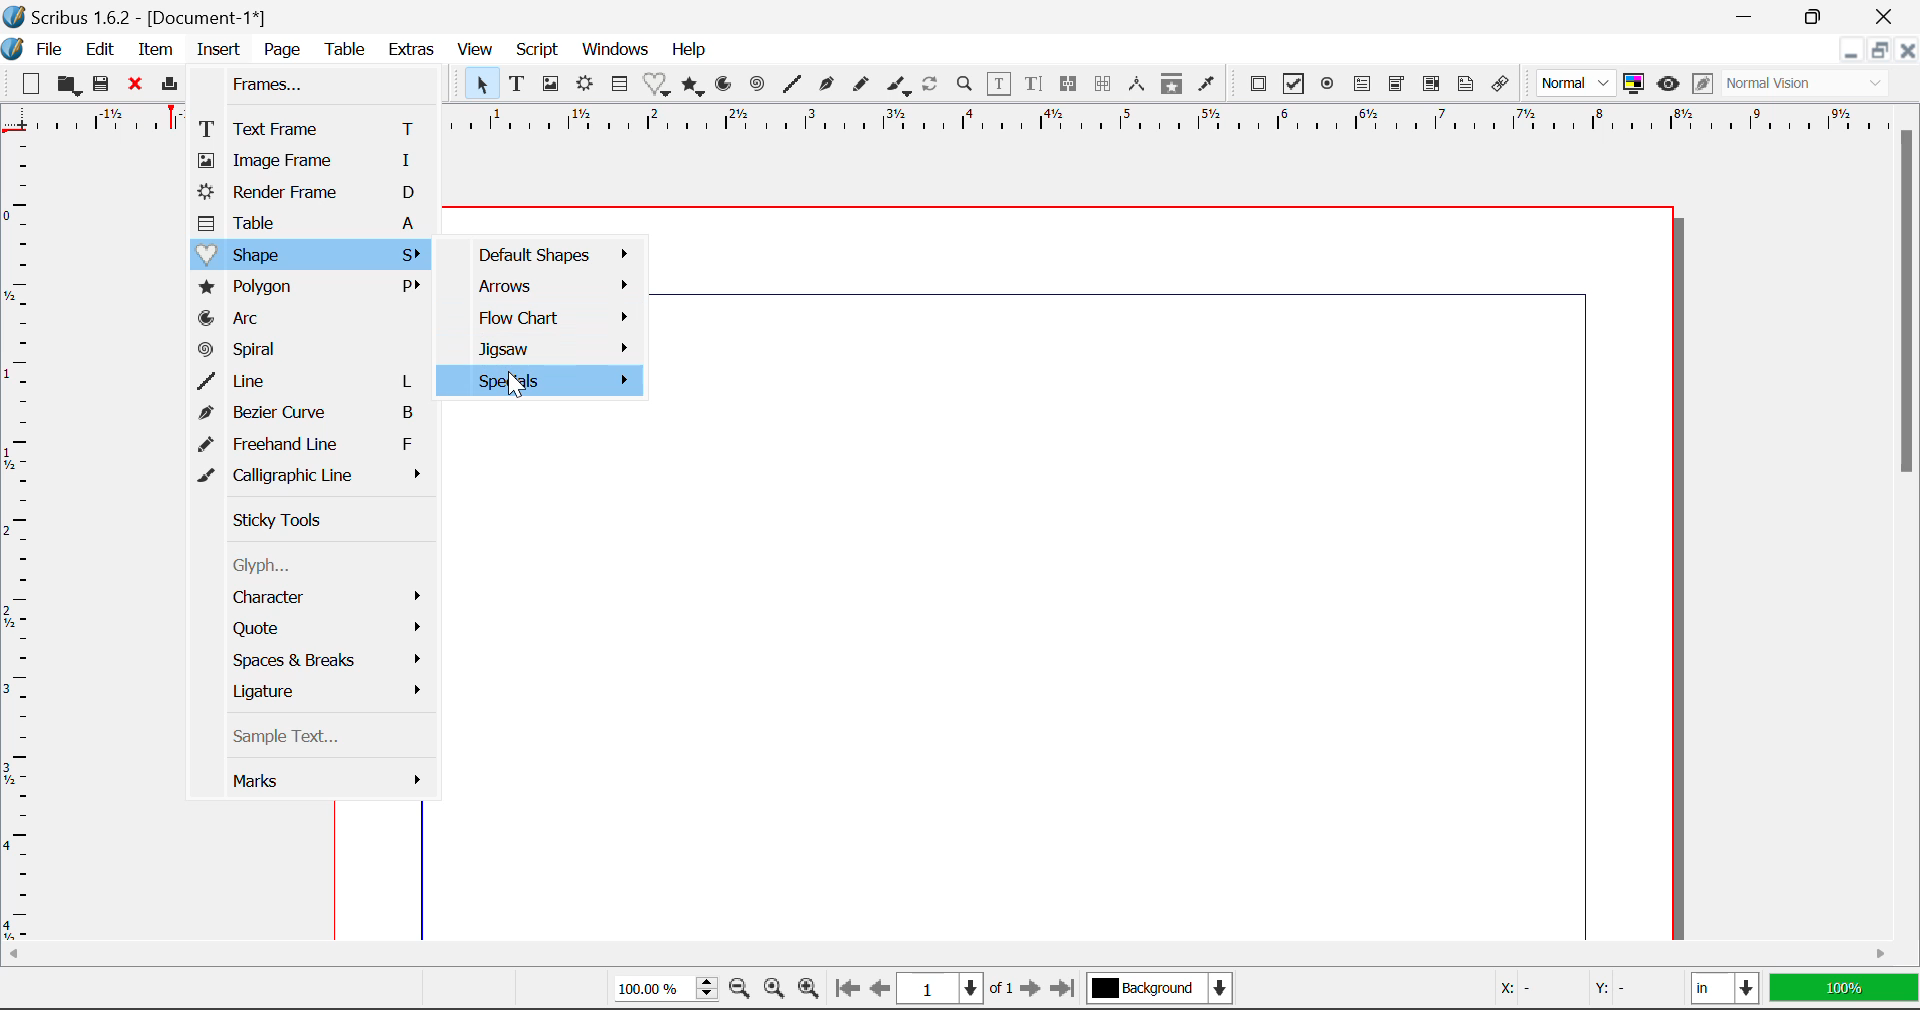  I want to click on Freehand Line, so click(314, 447).